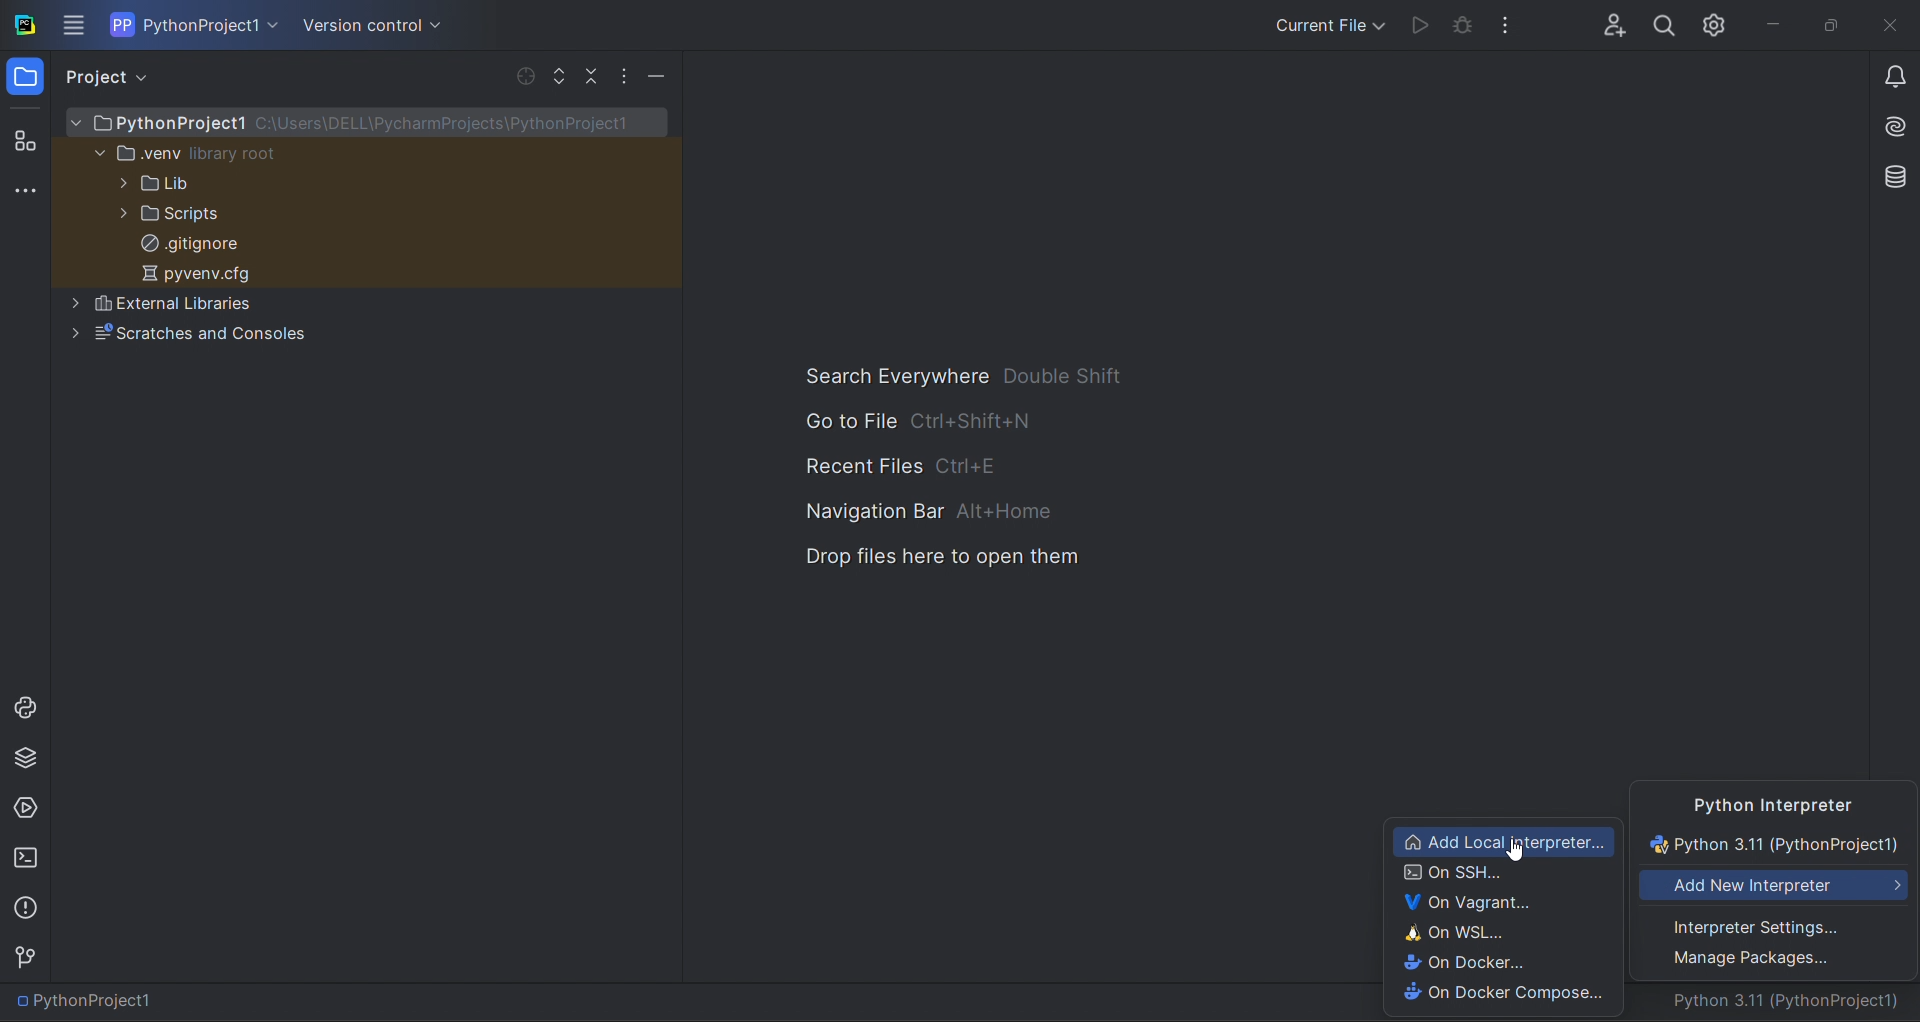  I want to click on settings, so click(1717, 21).